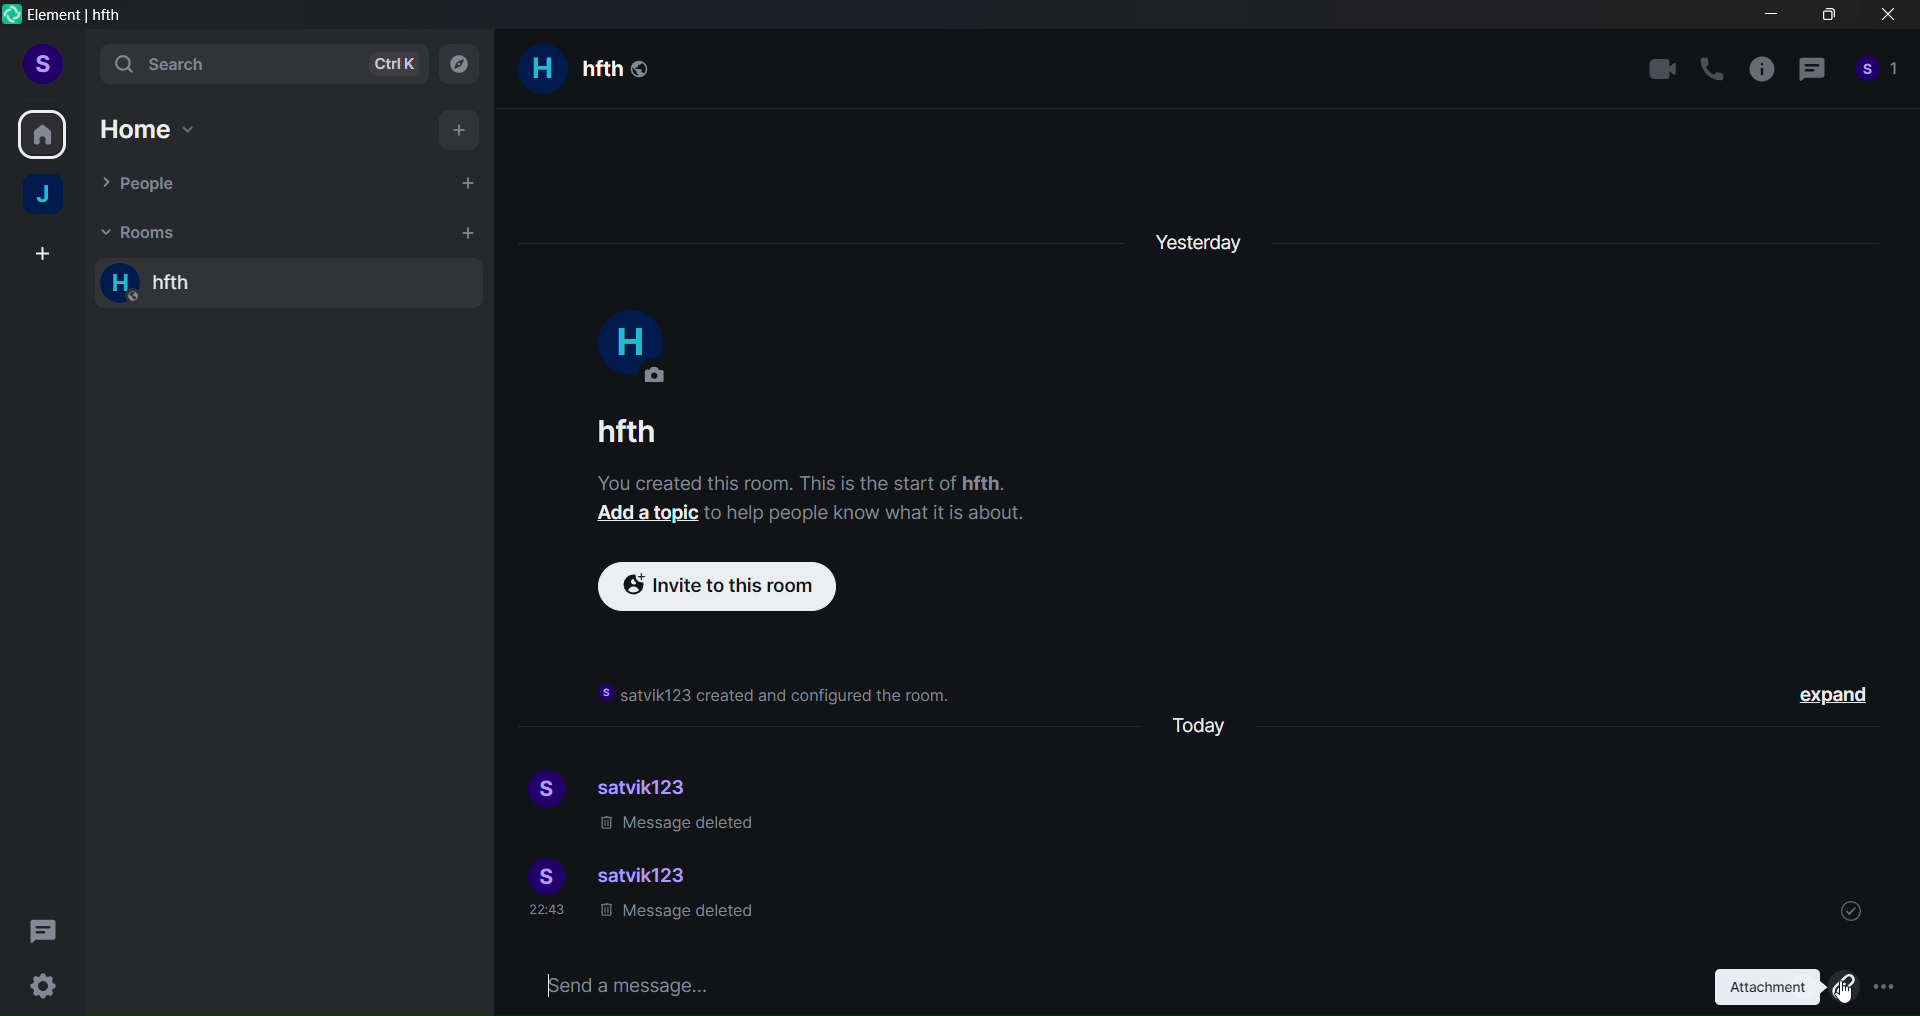 The height and width of the screenshot is (1016, 1920). I want to click on sent, so click(1851, 908).